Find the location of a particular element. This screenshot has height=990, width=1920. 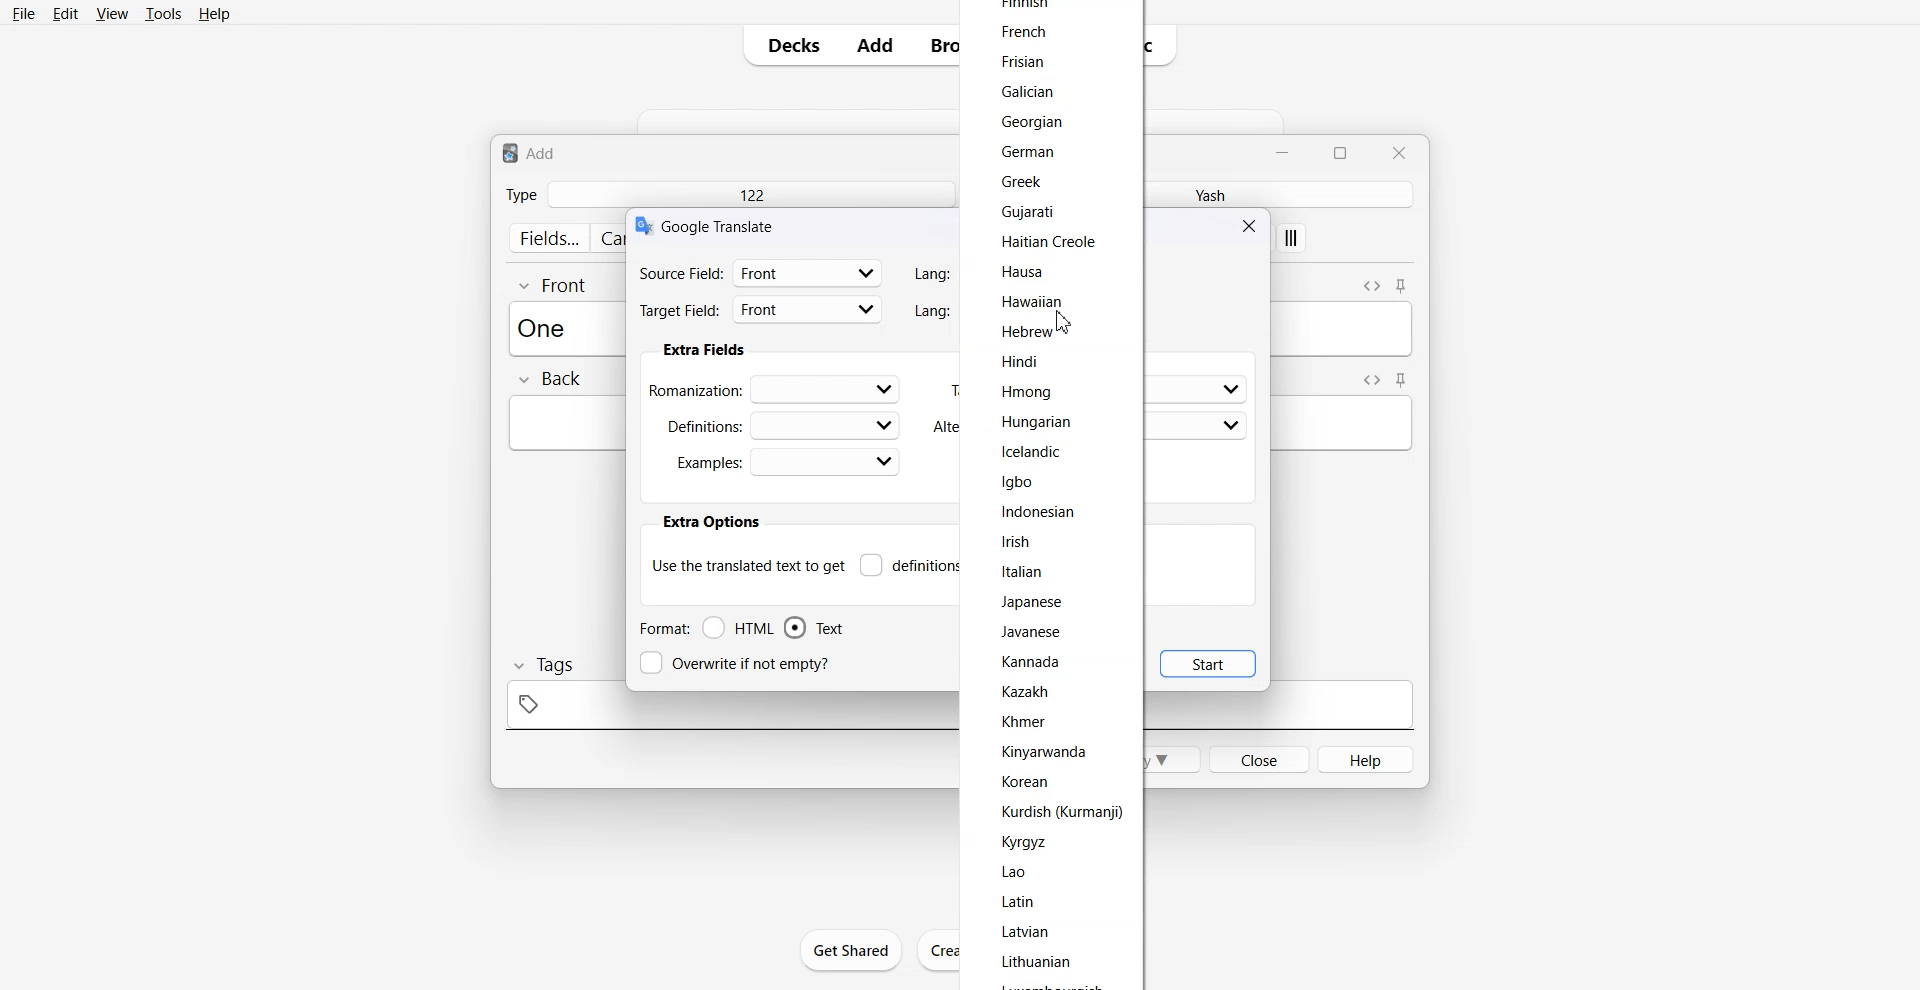

Kannada is located at coordinates (1034, 662).